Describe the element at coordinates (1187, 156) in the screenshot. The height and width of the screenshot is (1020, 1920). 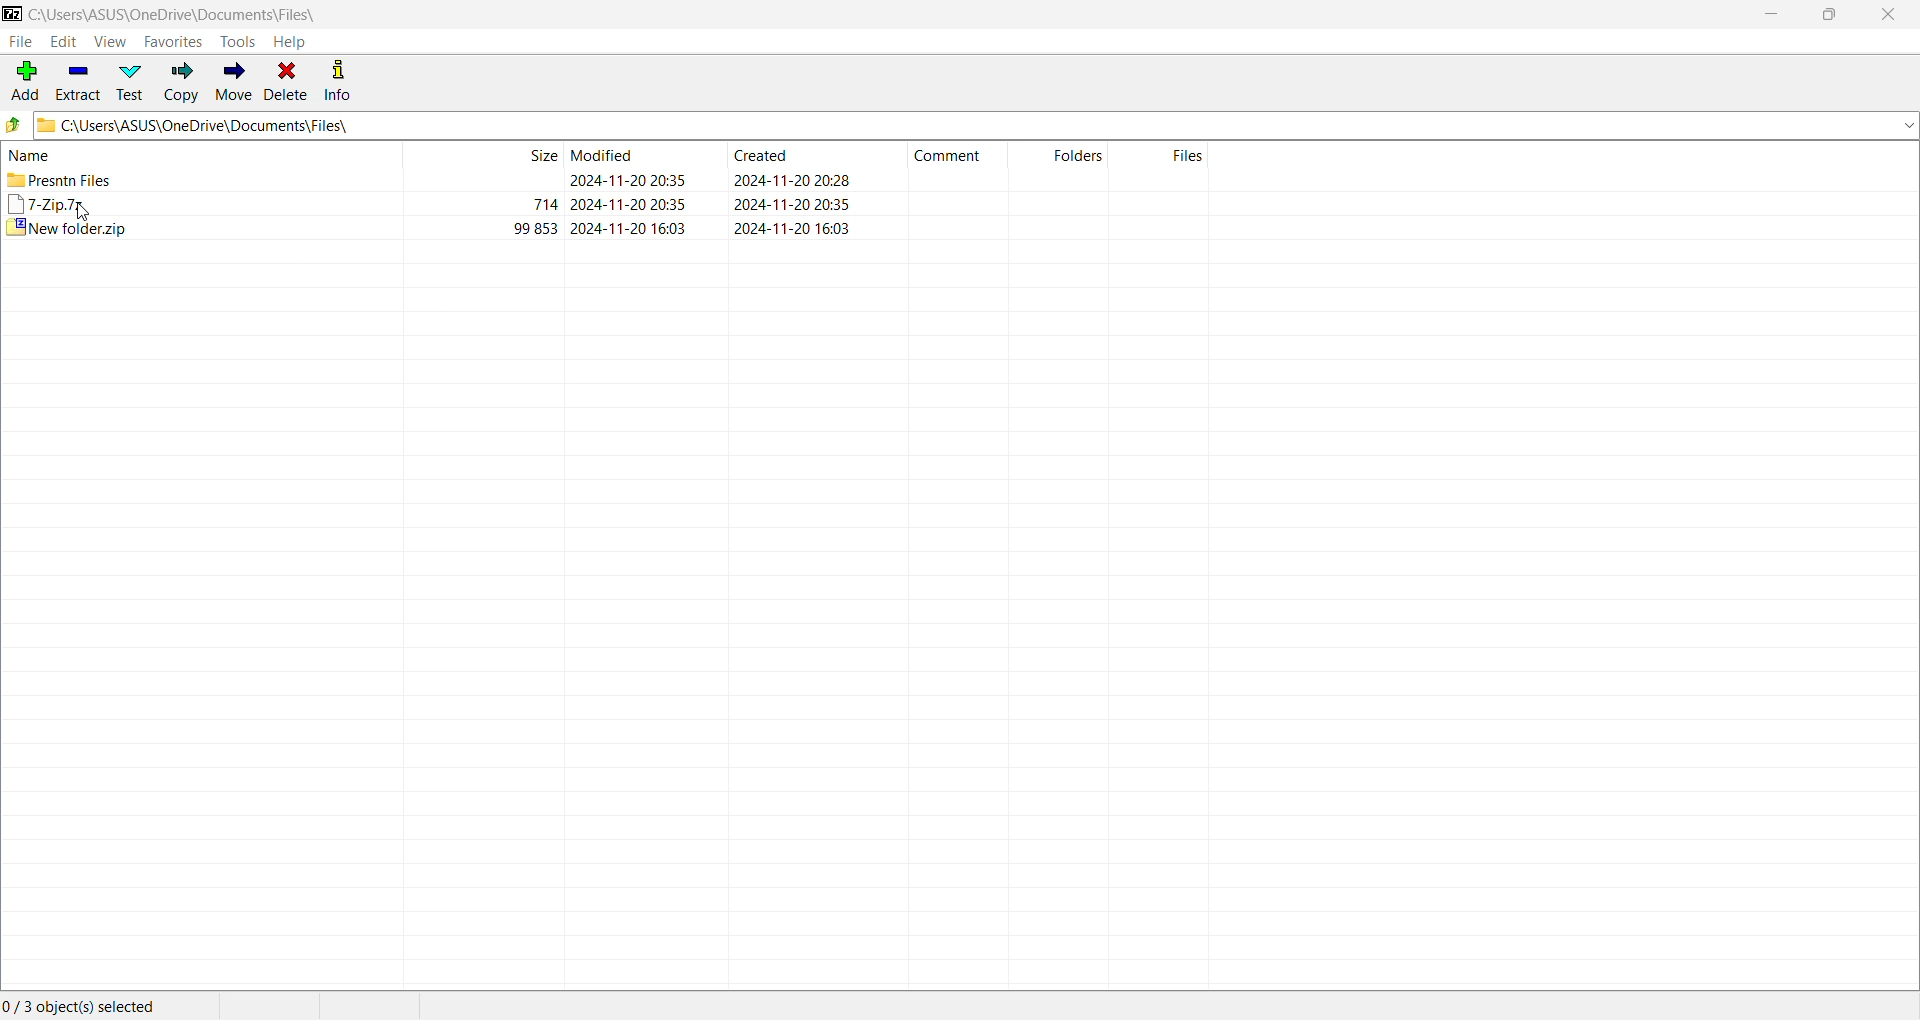
I see `Files` at that location.